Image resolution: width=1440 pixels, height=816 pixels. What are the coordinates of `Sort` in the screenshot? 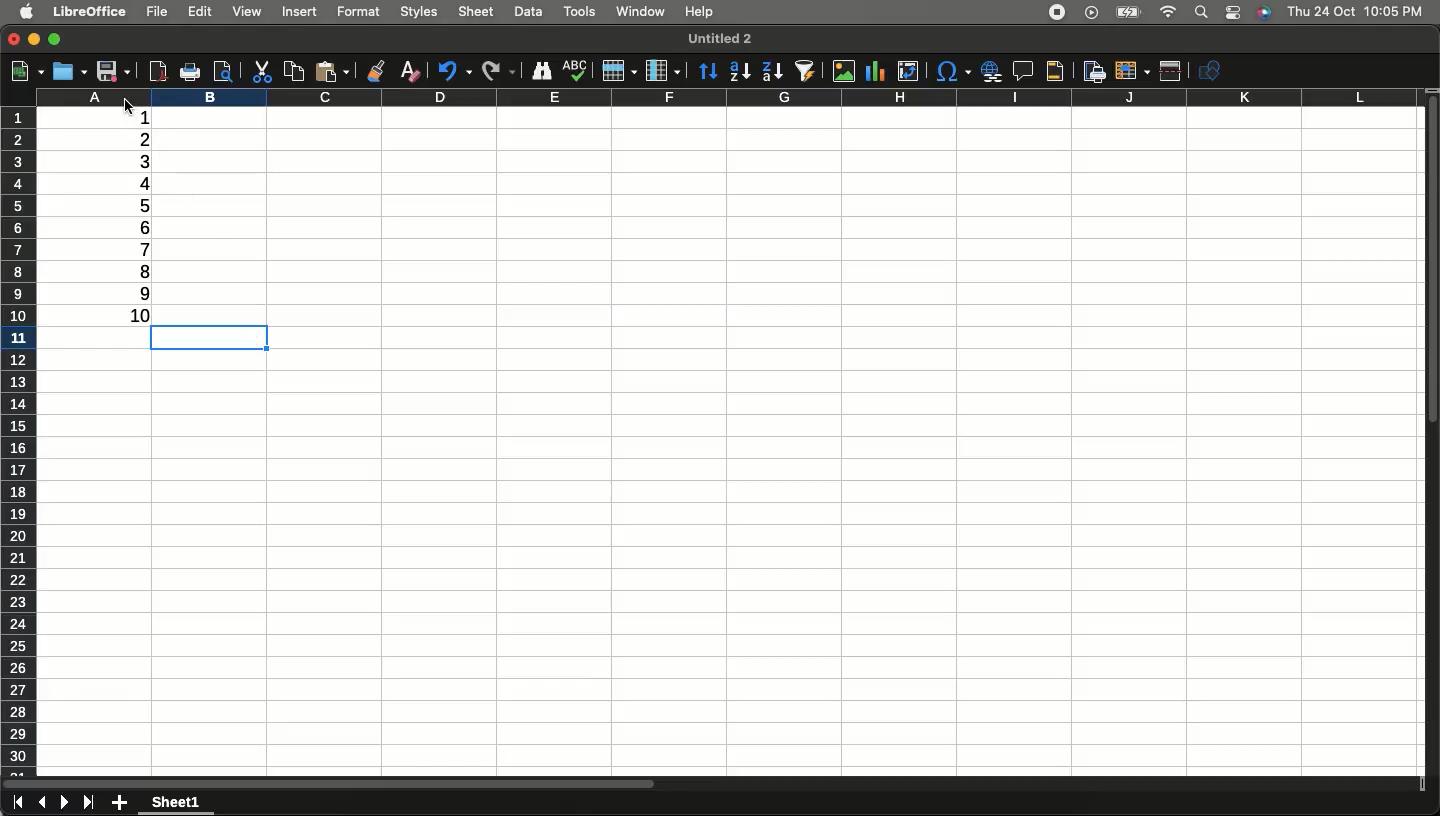 It's located at (709, 70).